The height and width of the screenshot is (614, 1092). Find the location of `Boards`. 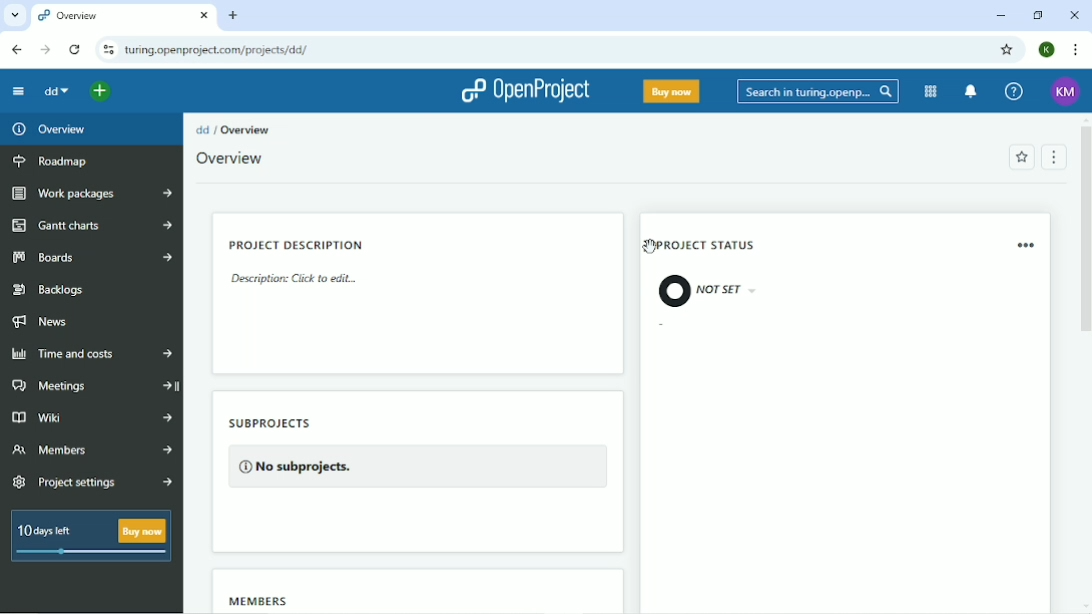

Boards is located at coordinates (89, 258).